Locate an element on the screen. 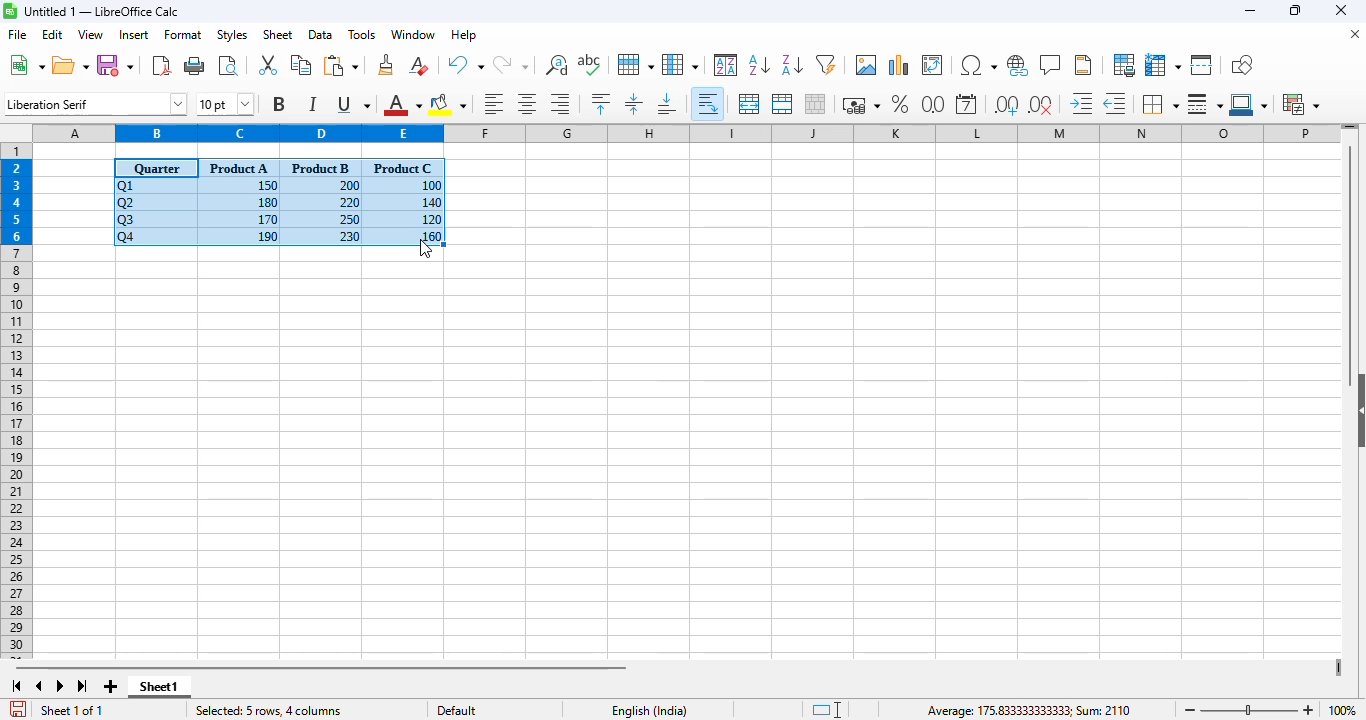  close document is located at coordinates (1355, 34).